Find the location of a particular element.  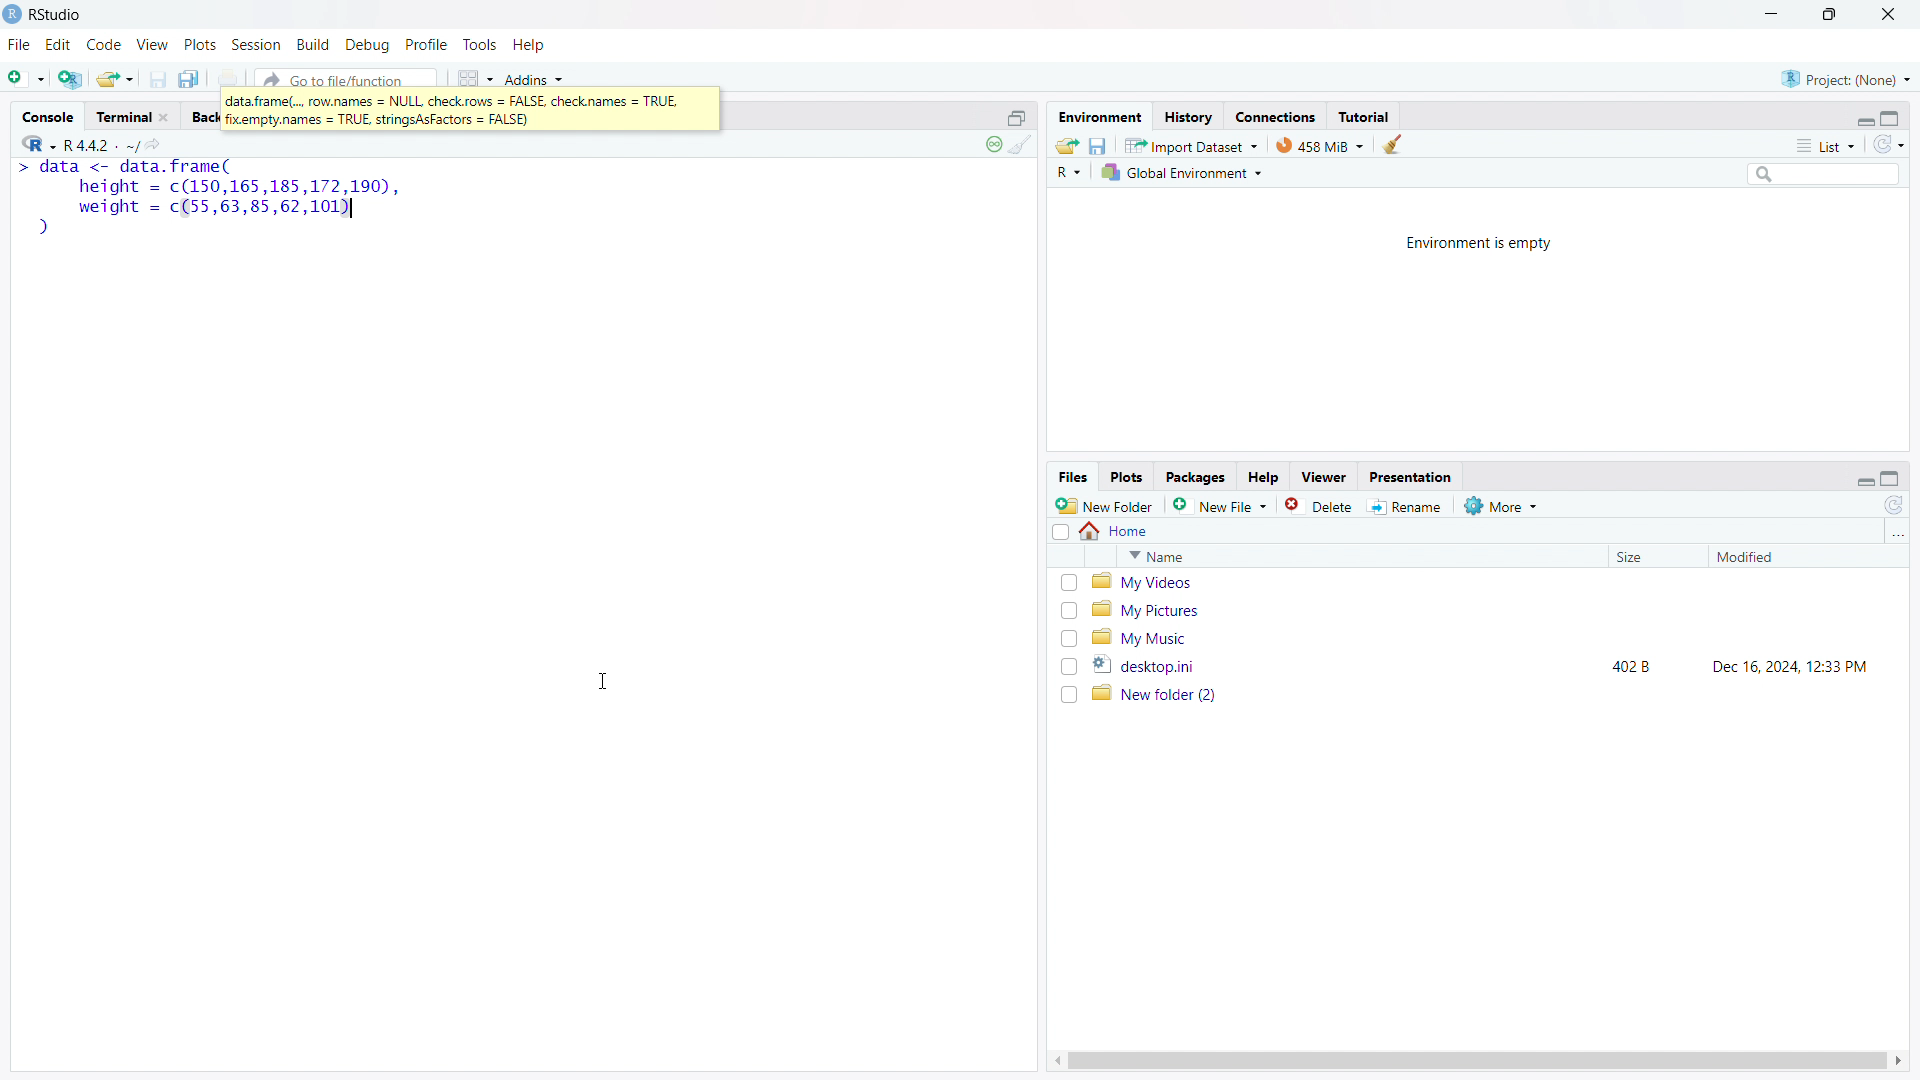

weight = c(55,63,85,62,101) is located at coordinates (215, 209).